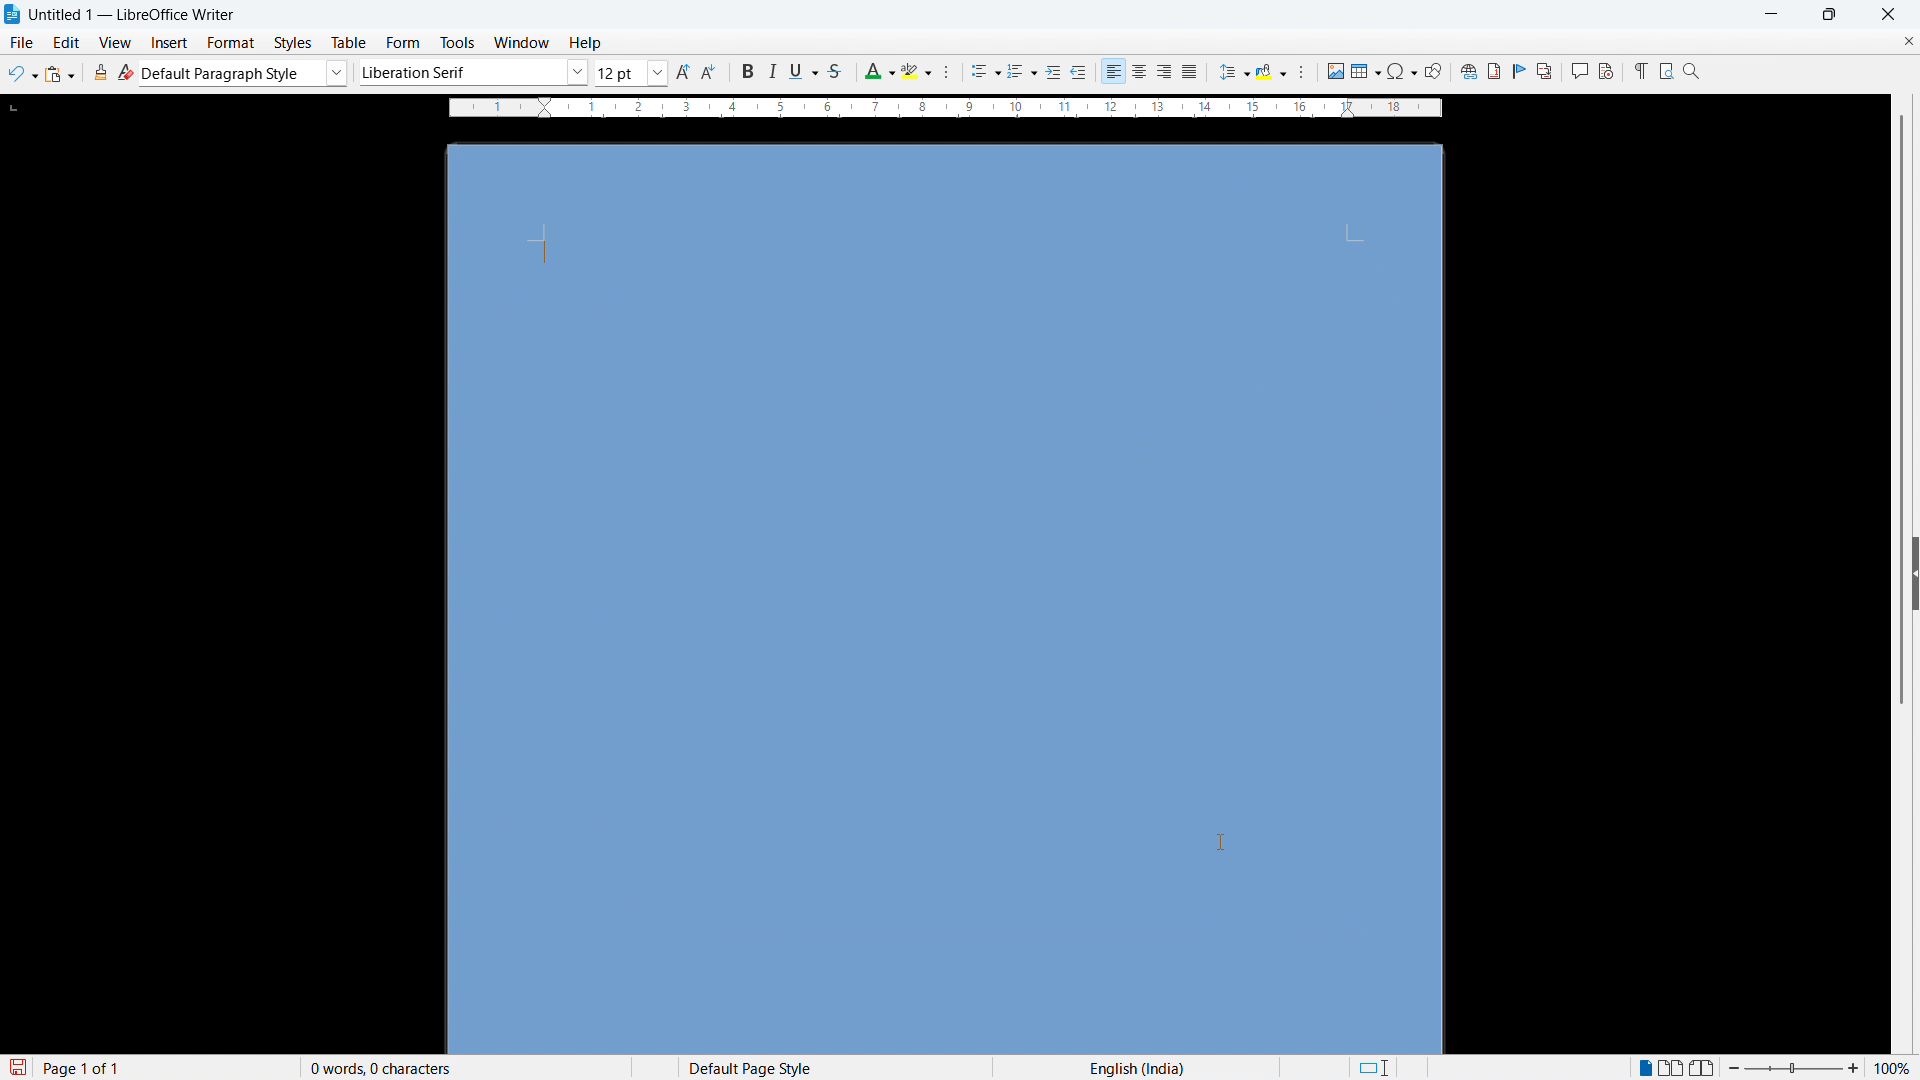  Describe the element at coordinates (1545, 71) in the screenshot. I see `Insert cross reference ` at that location.